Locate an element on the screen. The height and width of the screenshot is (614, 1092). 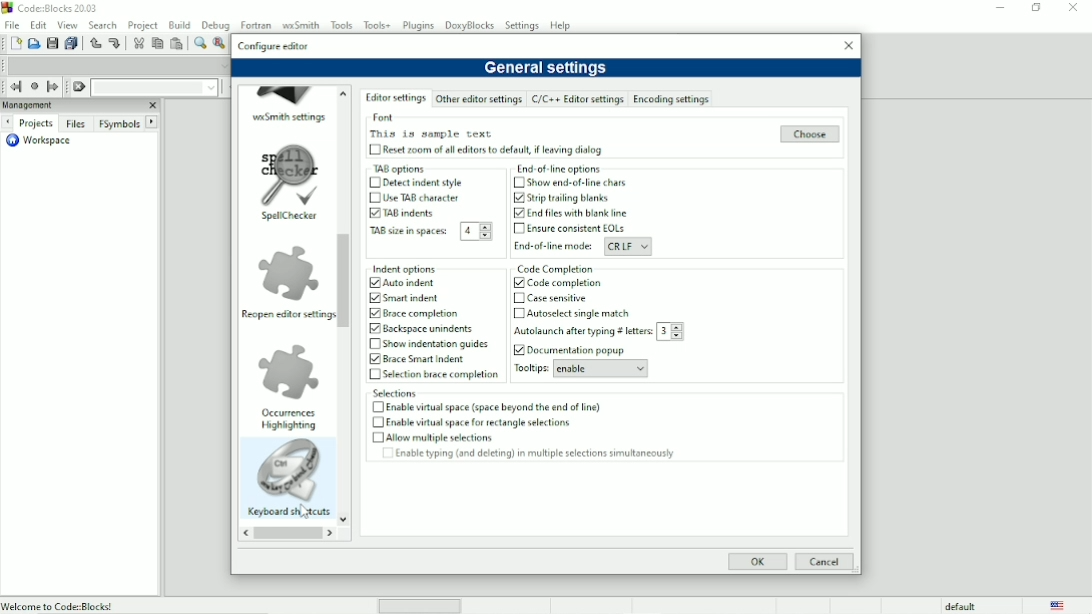
CRLF is located at coordinates (619, 246).